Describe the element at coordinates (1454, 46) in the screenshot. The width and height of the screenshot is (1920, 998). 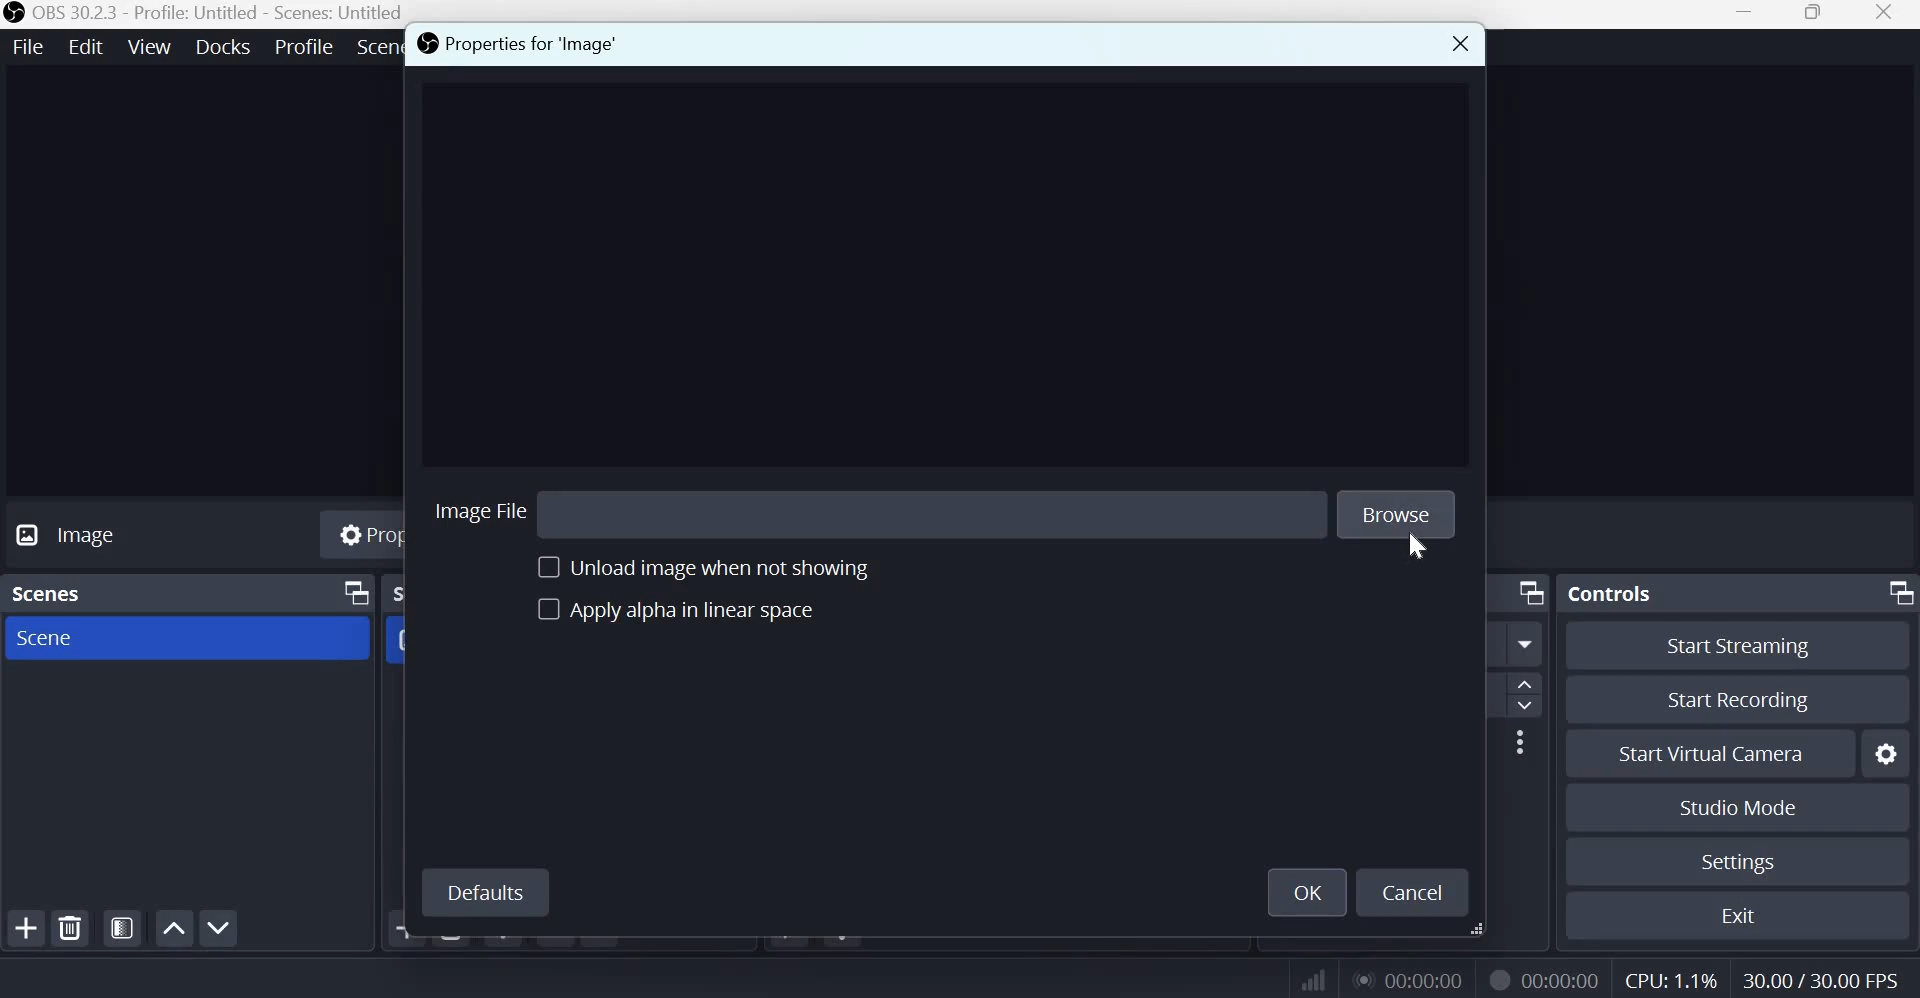
I see `Close` at that location.